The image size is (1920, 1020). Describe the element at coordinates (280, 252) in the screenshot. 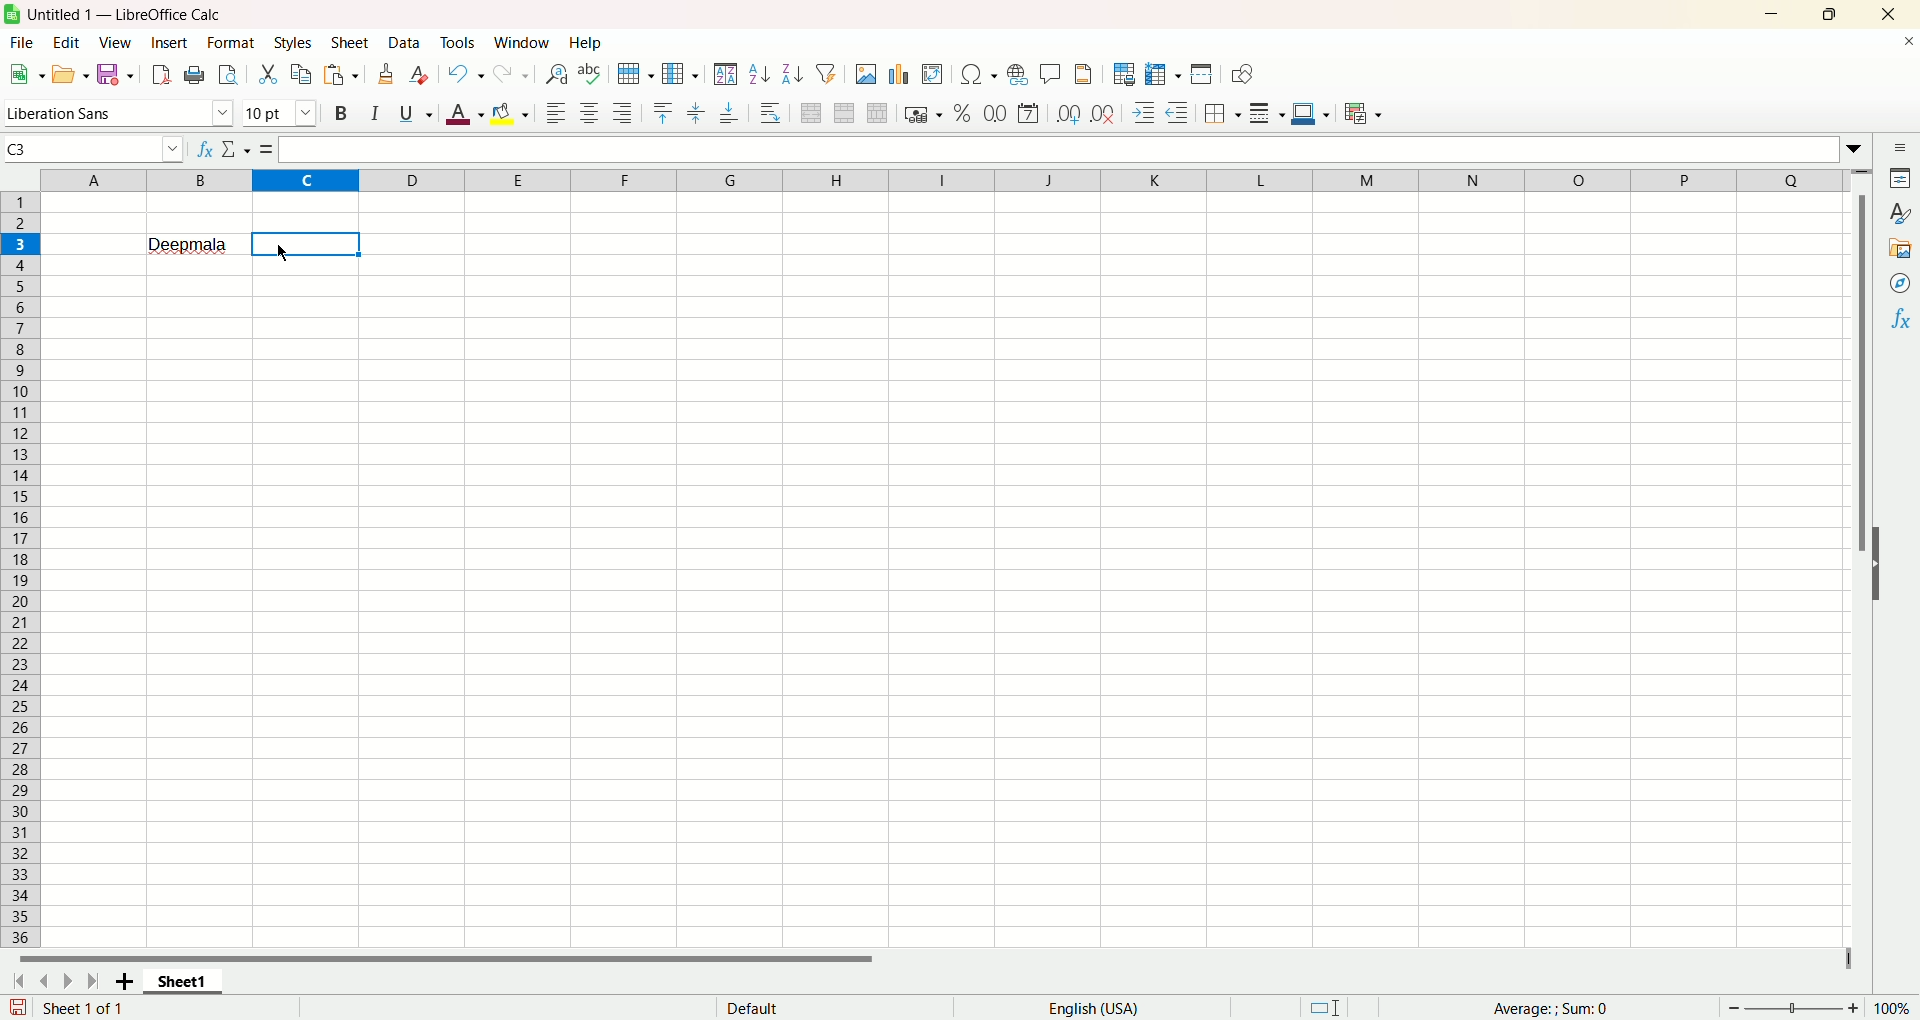

I see `cursor` at that location.